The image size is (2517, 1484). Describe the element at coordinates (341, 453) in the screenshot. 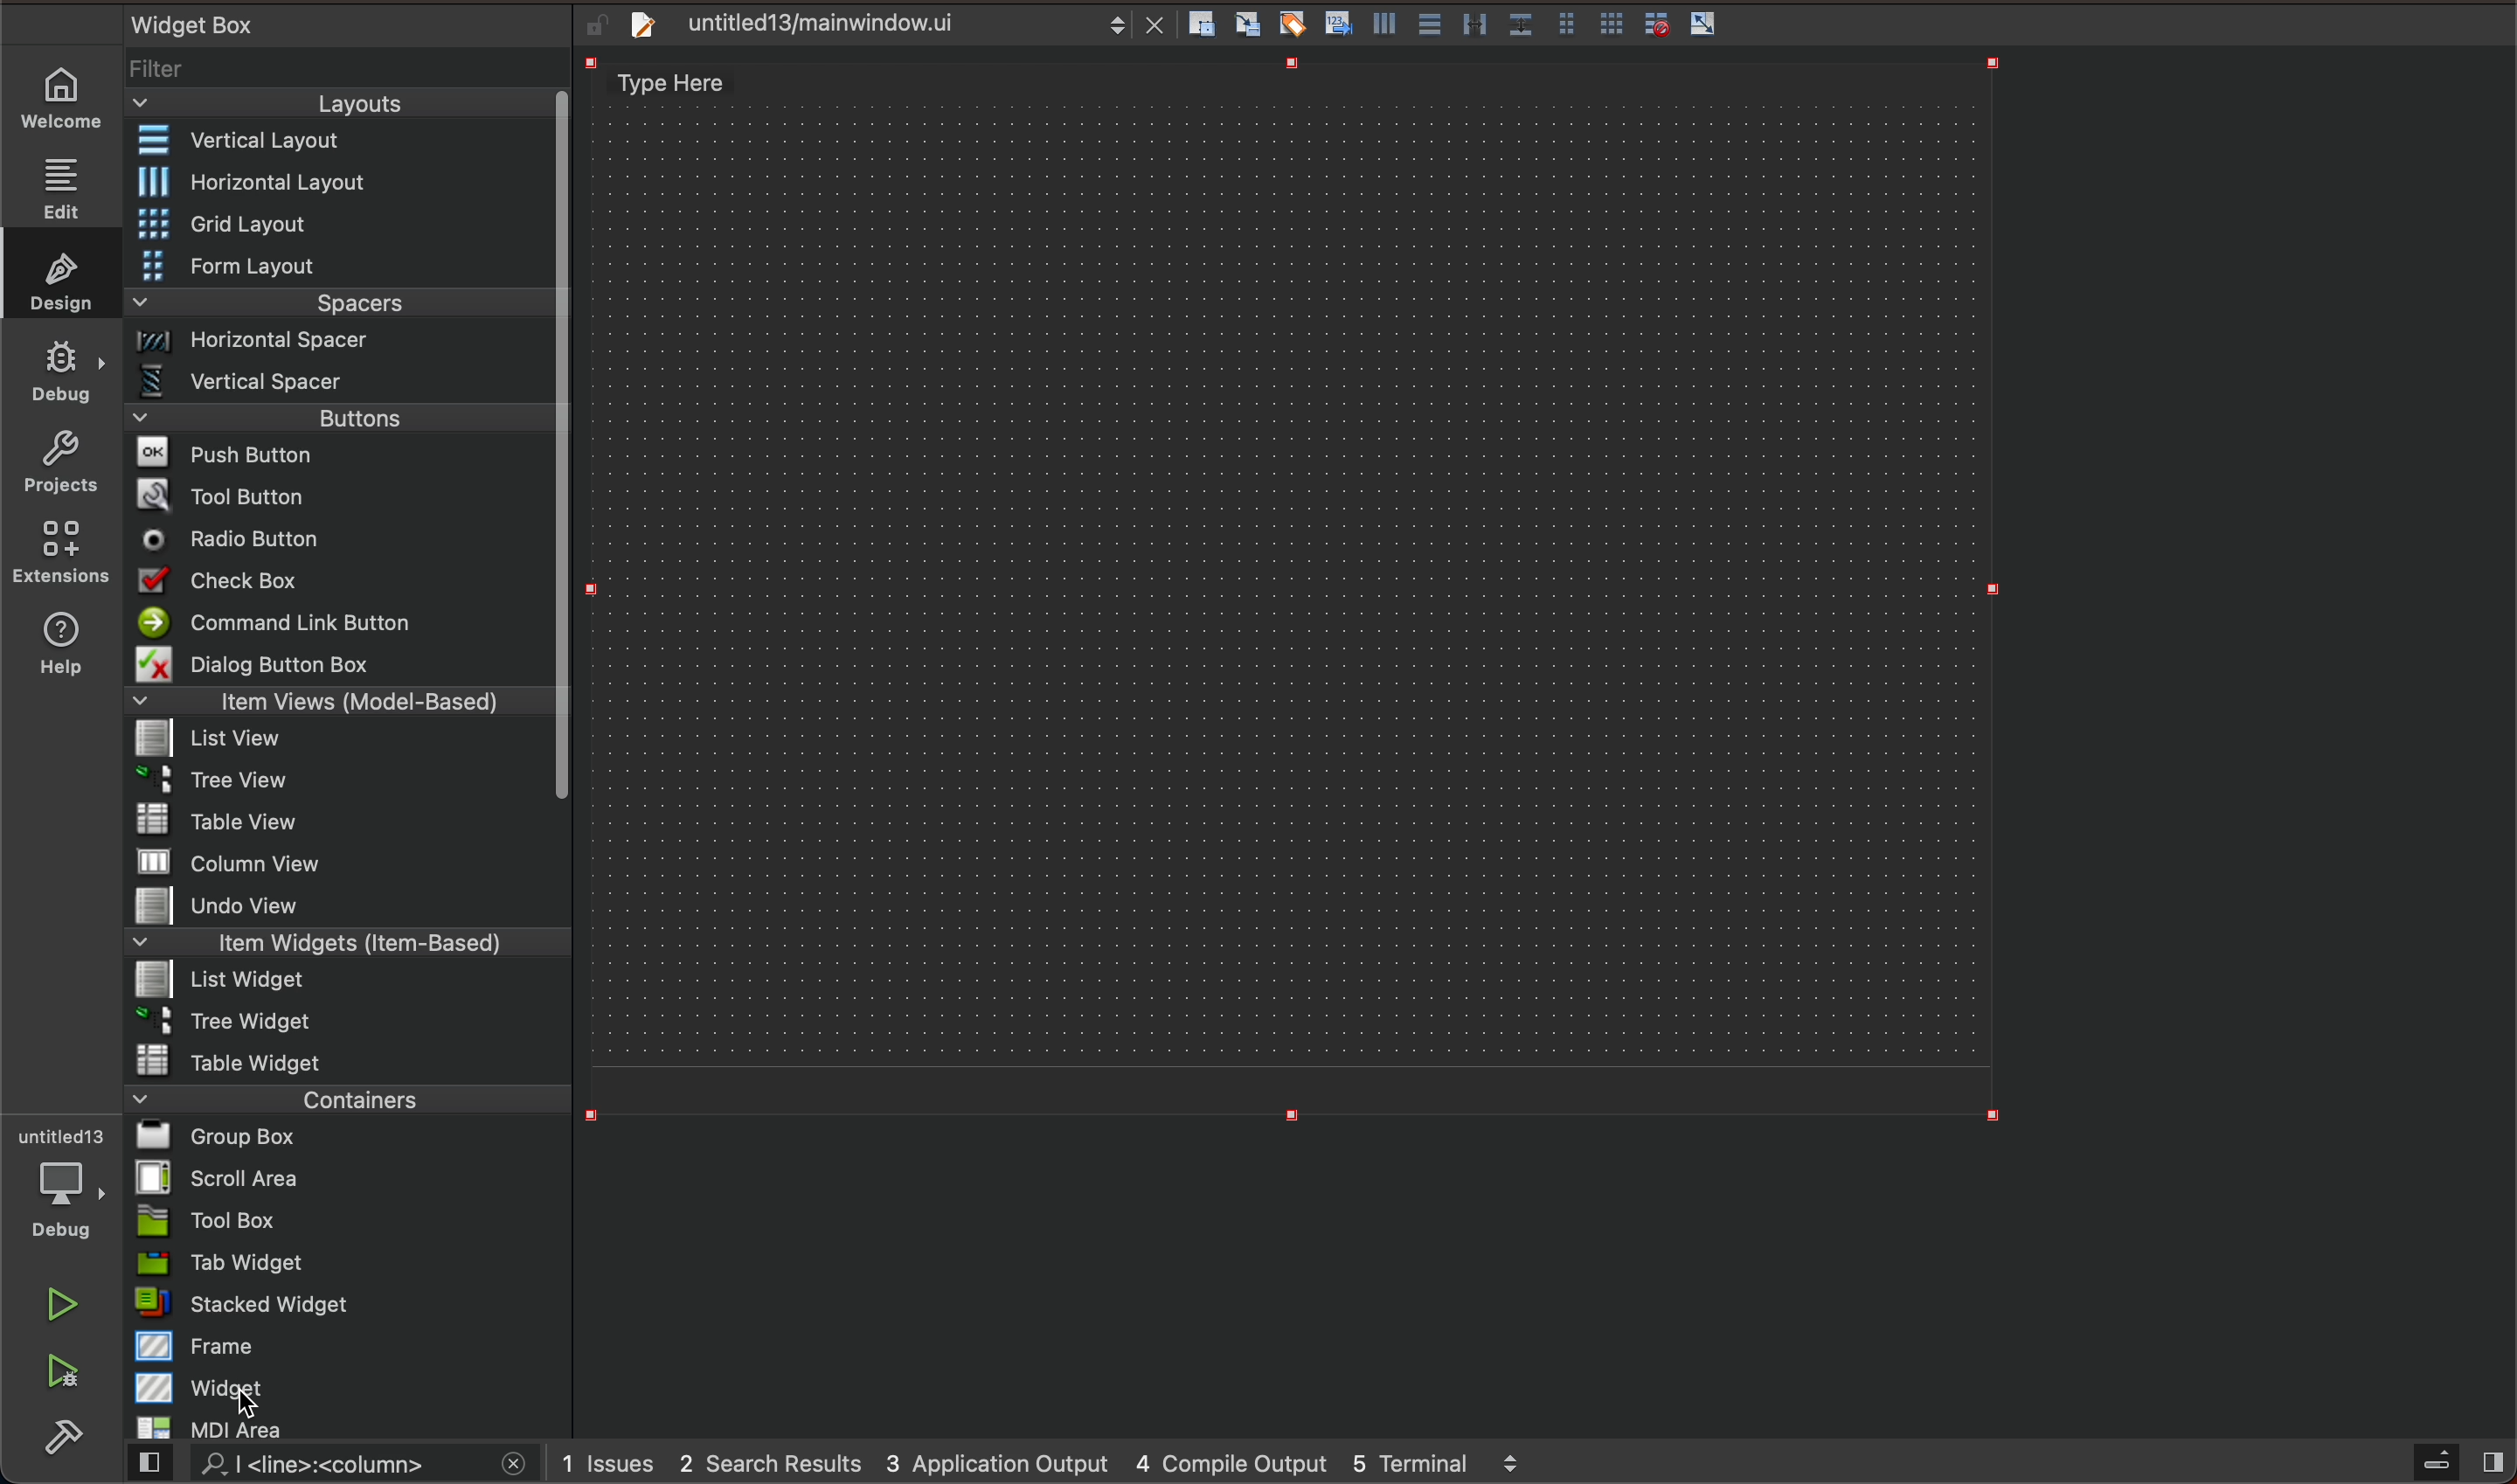

I see `push buttons` at that location.